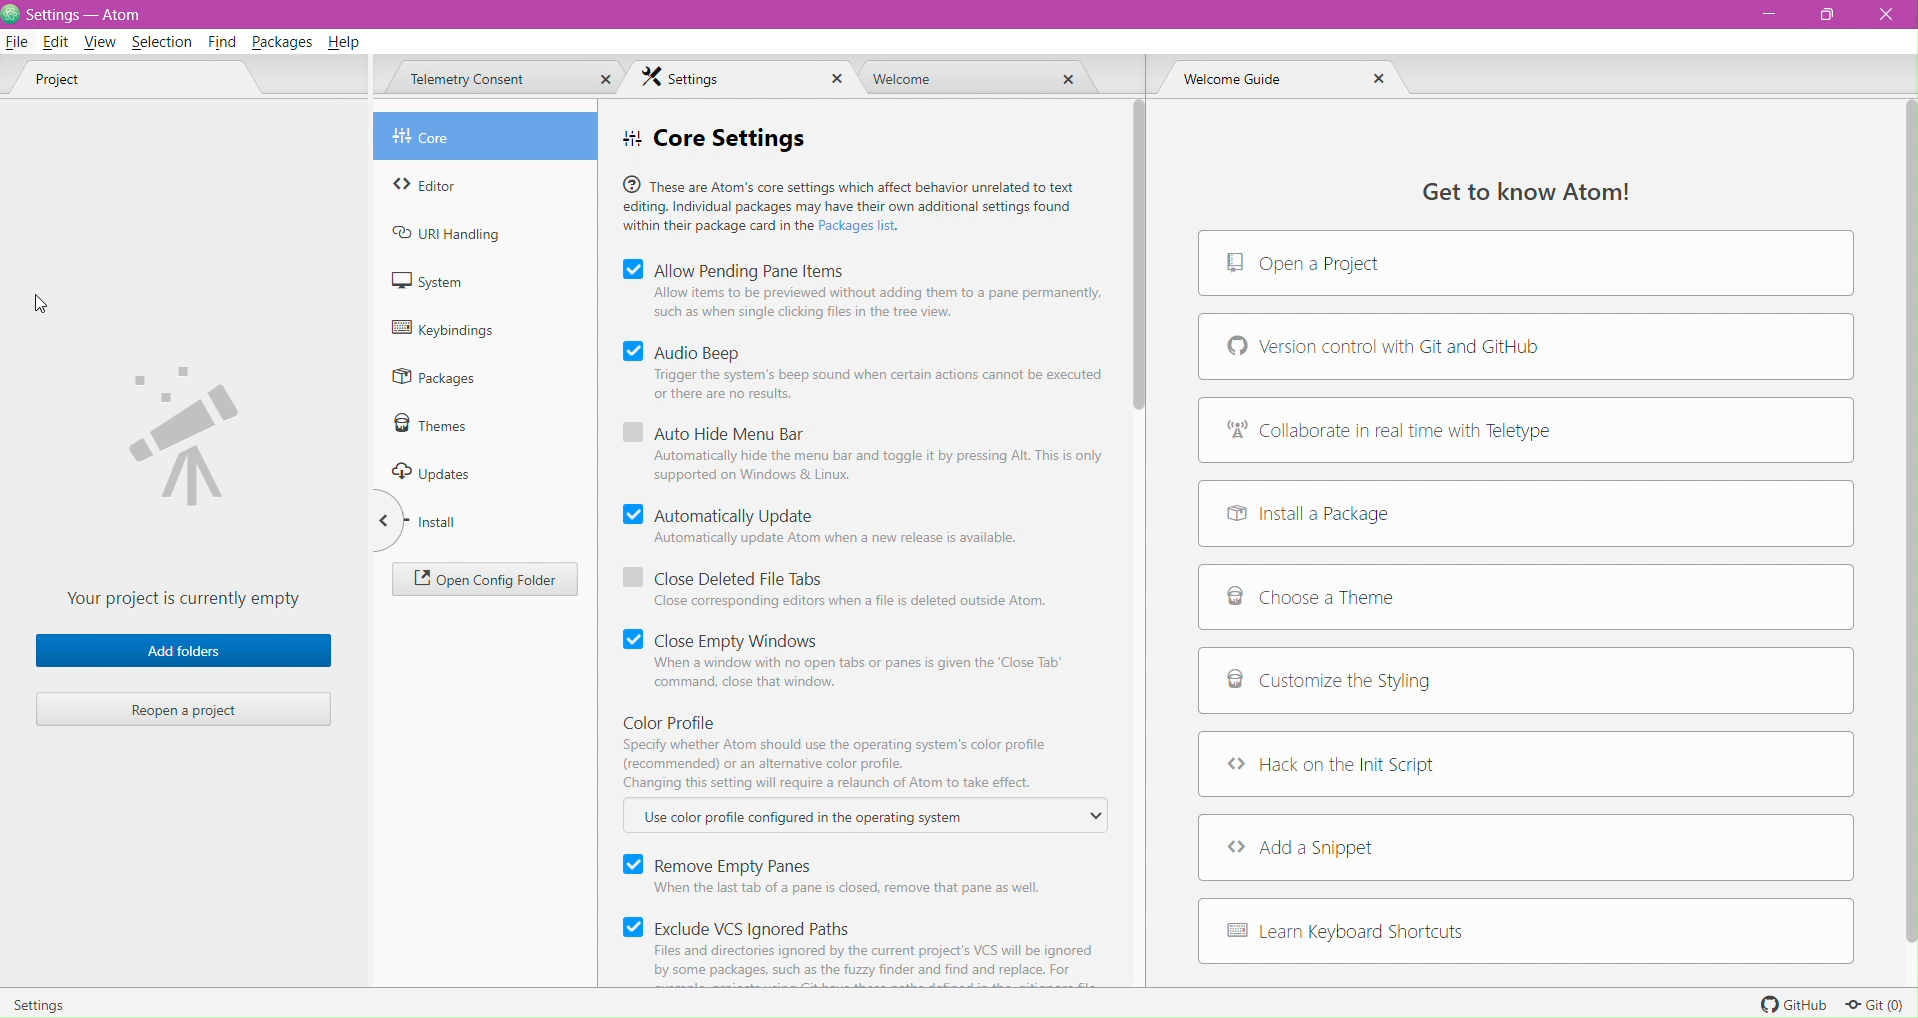 The width and height of the screenshot is (1918, 1018). Describe the element at coordinates (840, 80) in the screenshot. I see `Close` at that location.